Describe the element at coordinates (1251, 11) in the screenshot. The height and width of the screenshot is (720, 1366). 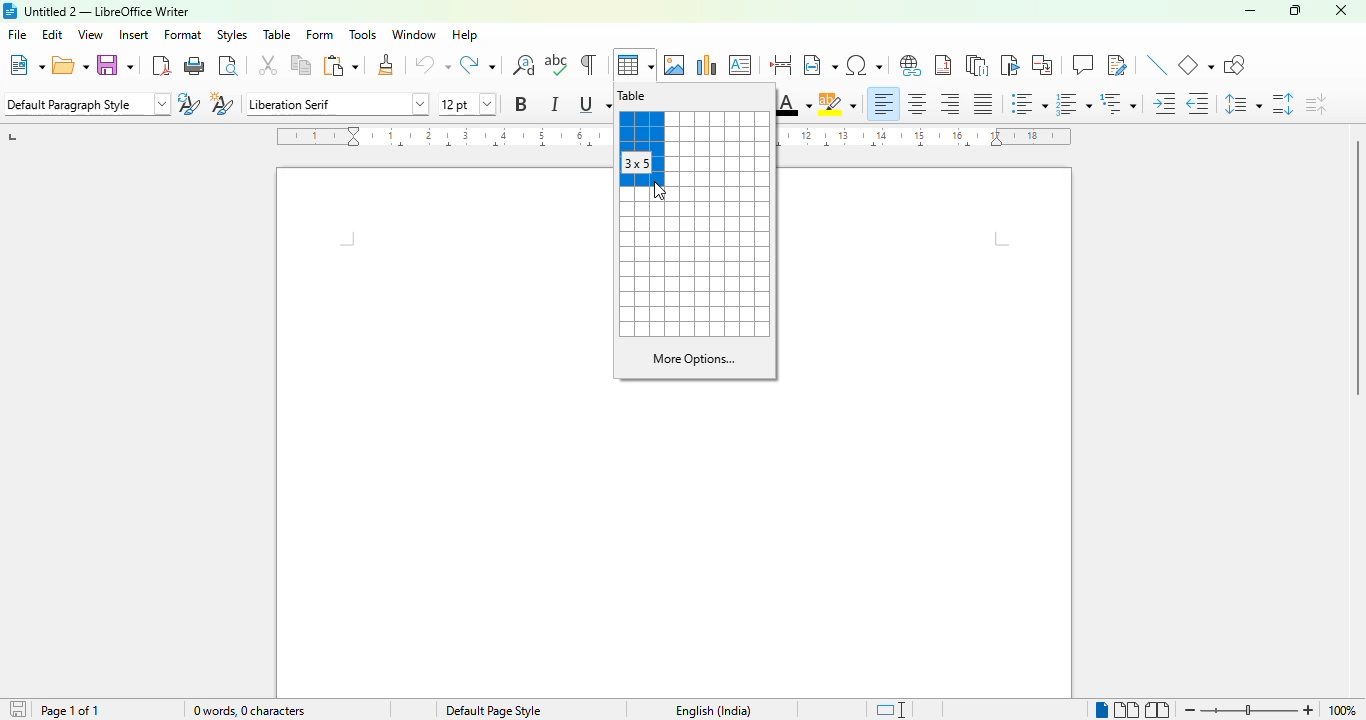
I see `minimize` at that location.